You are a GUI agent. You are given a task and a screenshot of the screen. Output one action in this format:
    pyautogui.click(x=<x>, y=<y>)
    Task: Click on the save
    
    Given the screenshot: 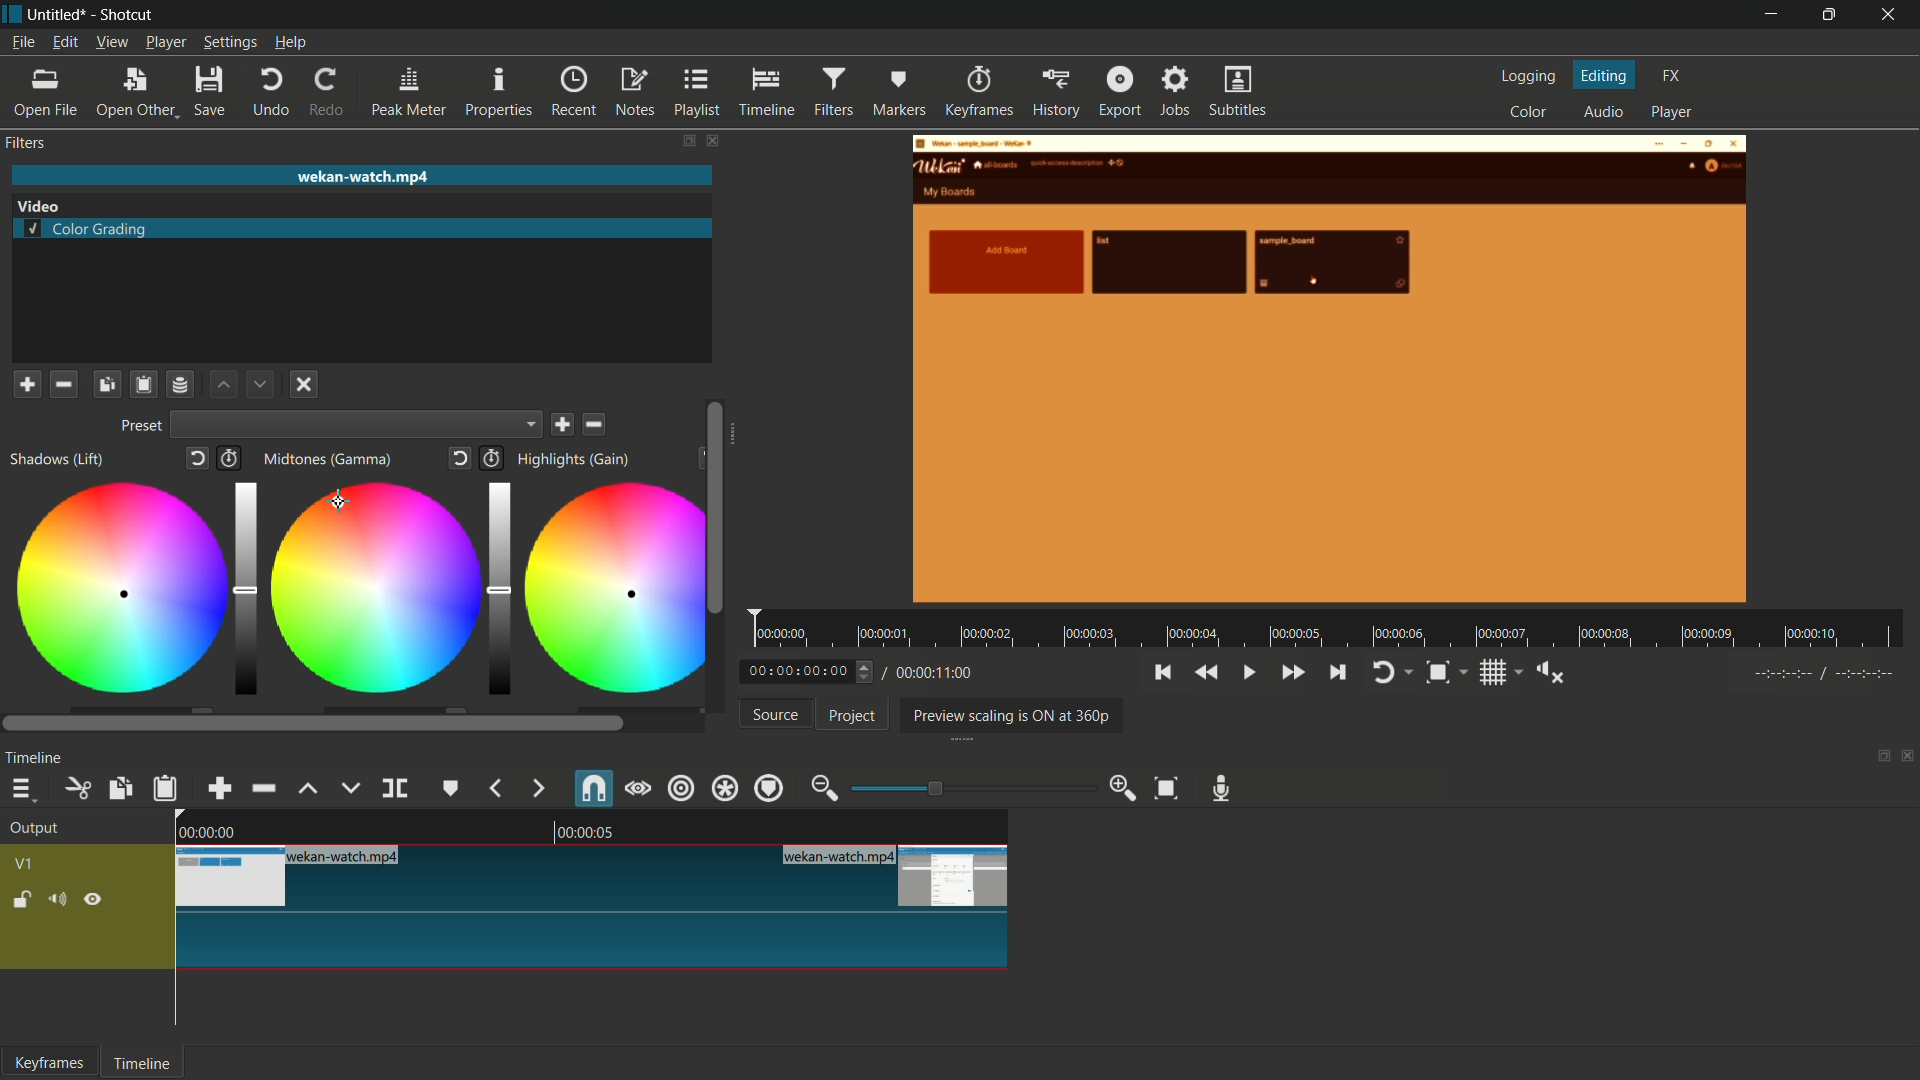 What is the action you would take?
    pyautogui.click(x=214, y=91)
    